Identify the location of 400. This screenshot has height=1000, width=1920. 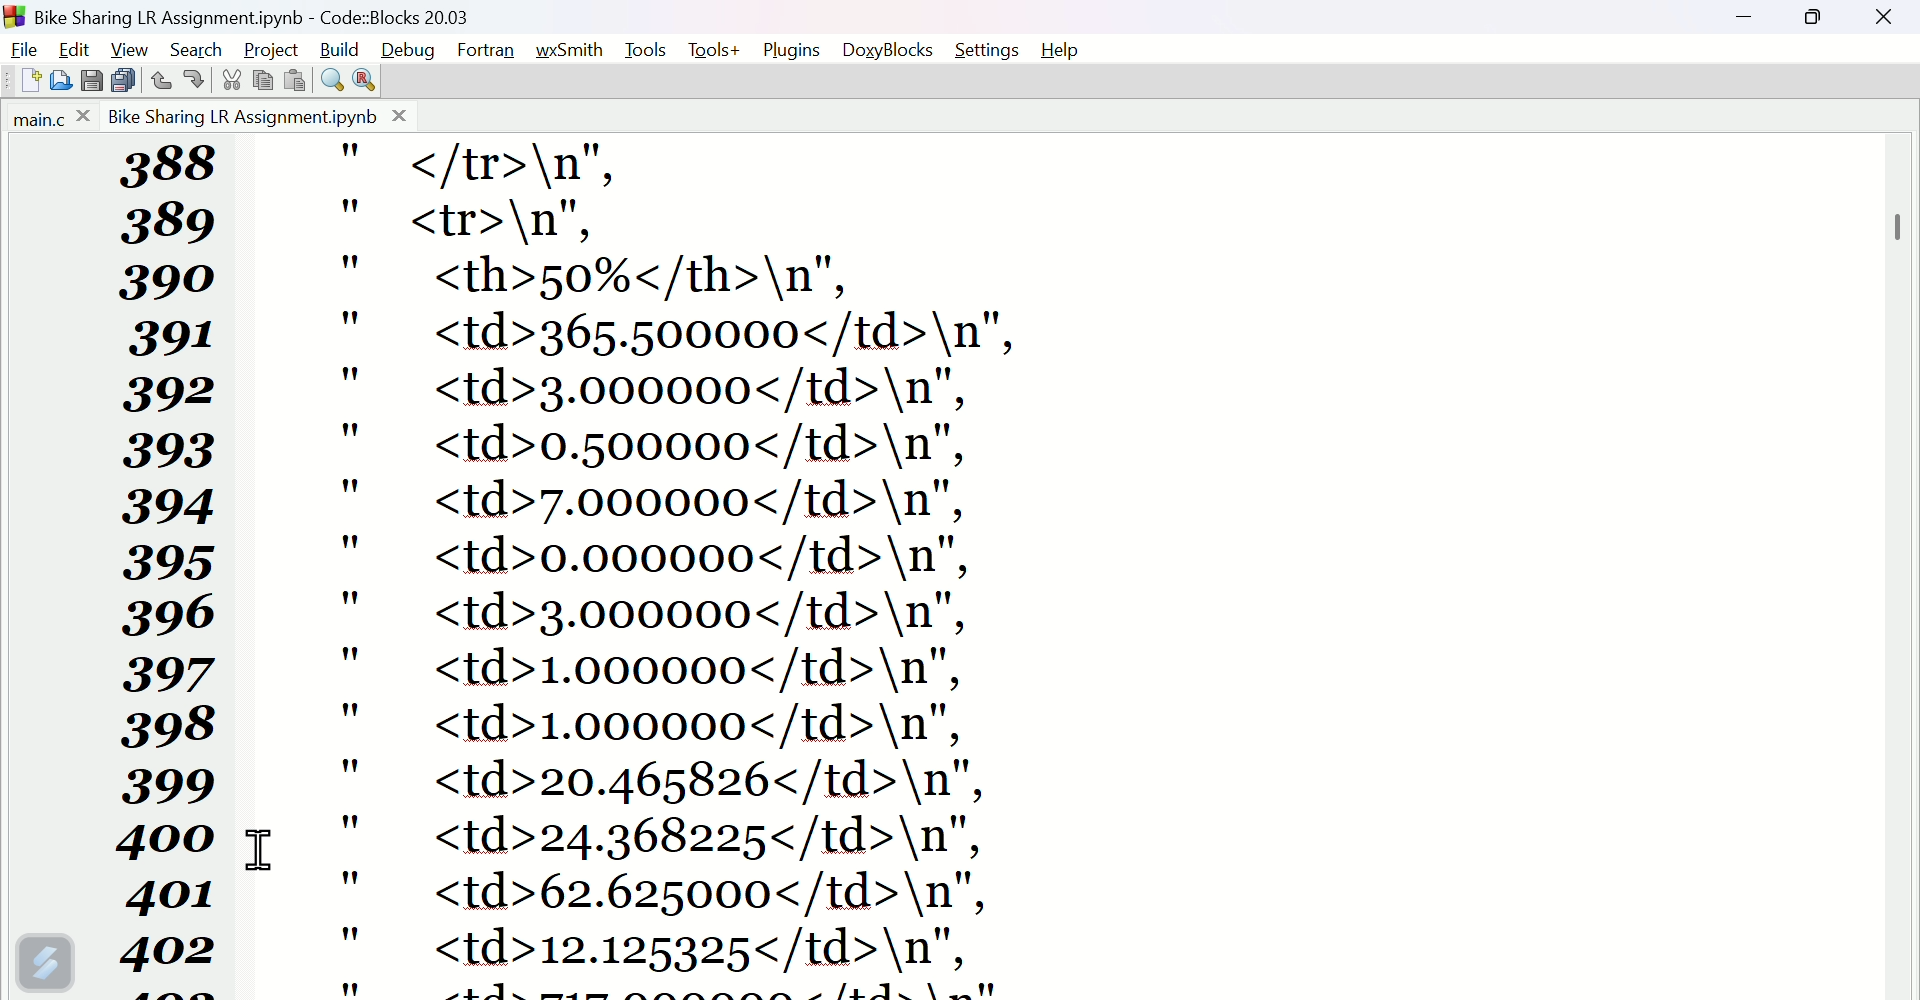
(169, 839).